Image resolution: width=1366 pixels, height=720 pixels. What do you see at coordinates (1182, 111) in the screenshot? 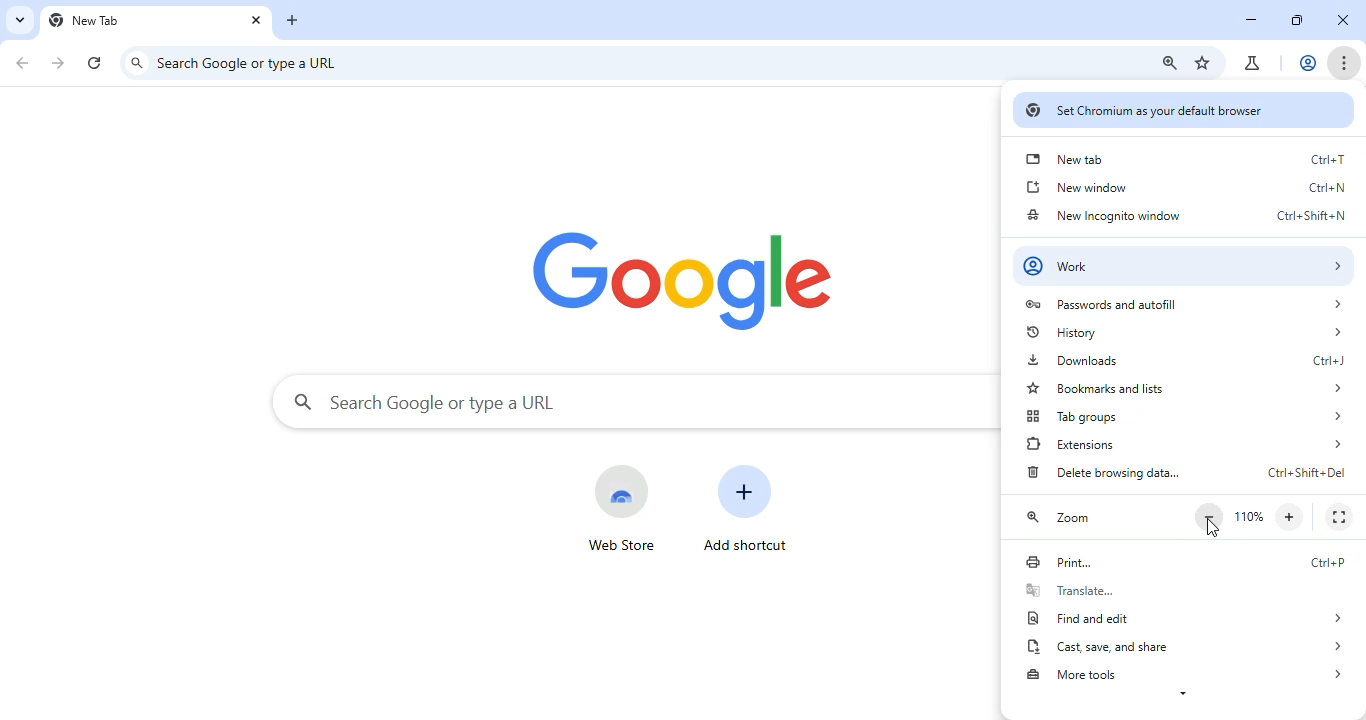
I see `set chromium as your default browser` at bounding box center [1182, 111].